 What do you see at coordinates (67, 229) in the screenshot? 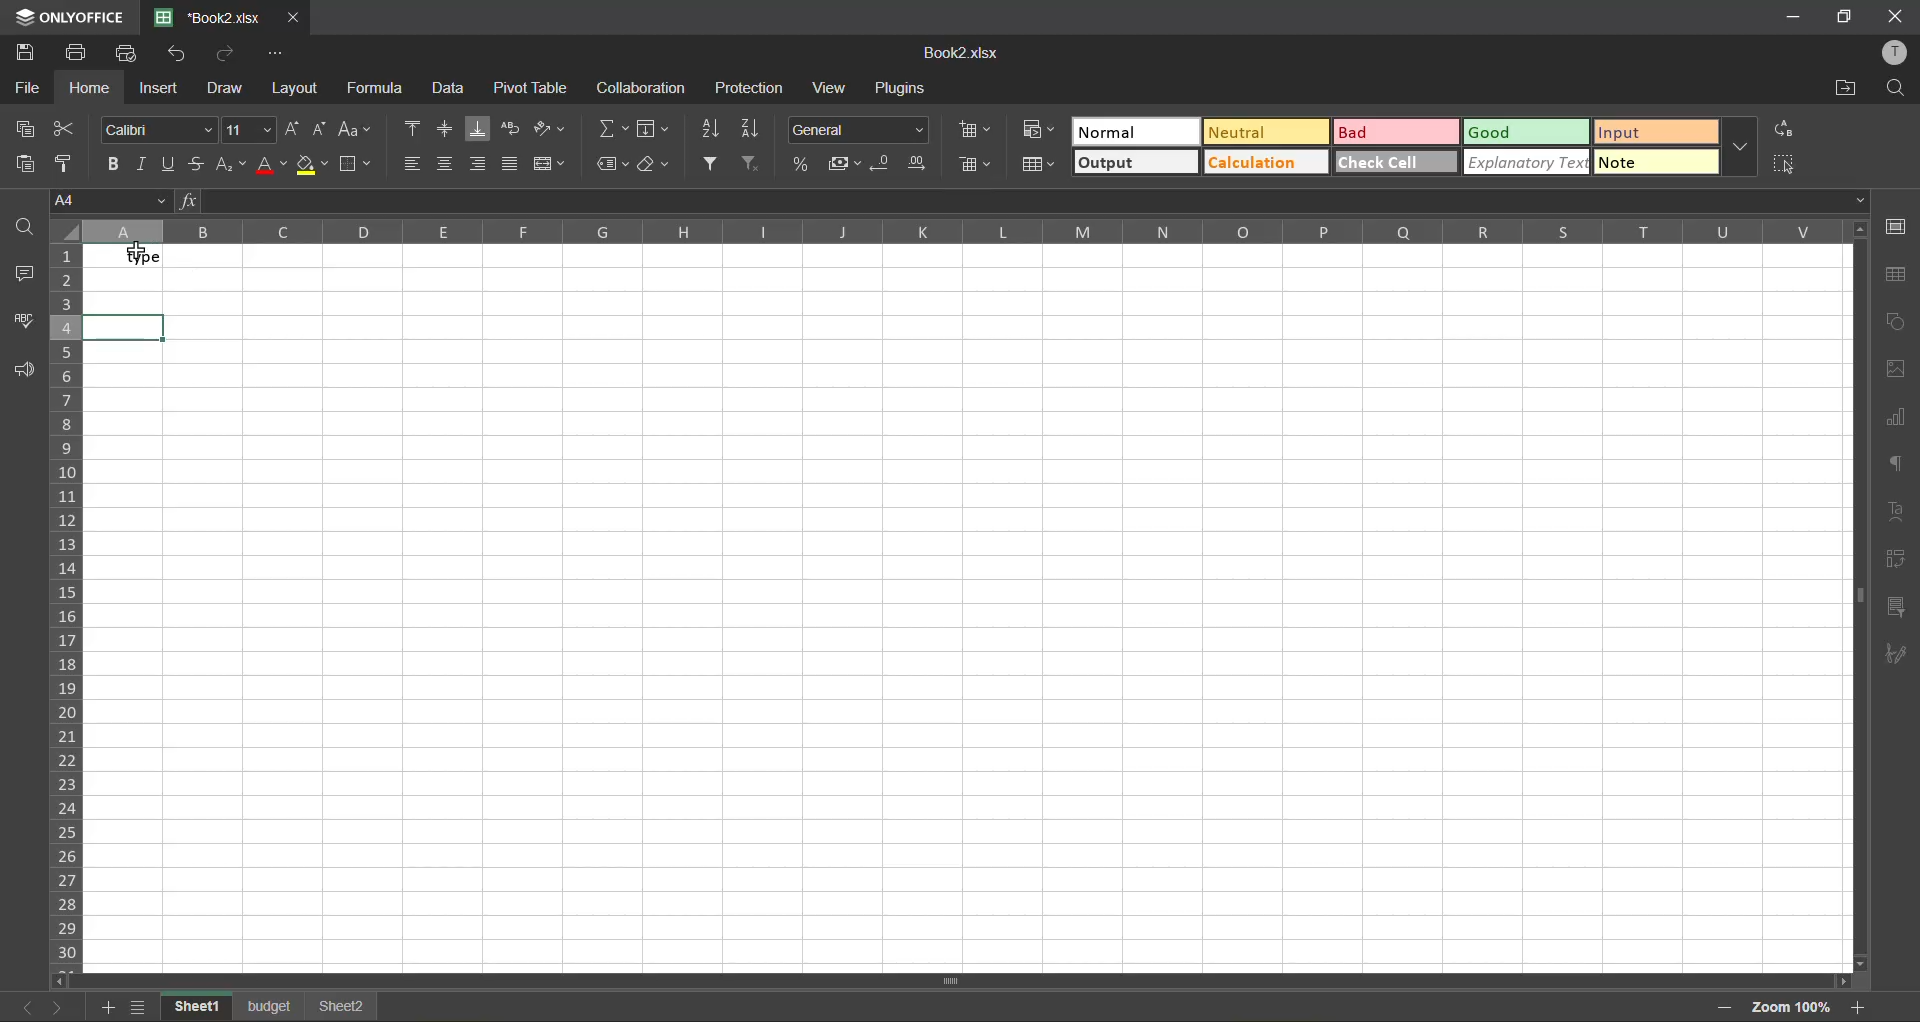
I see `guideline` at bounding box center [67, 229].